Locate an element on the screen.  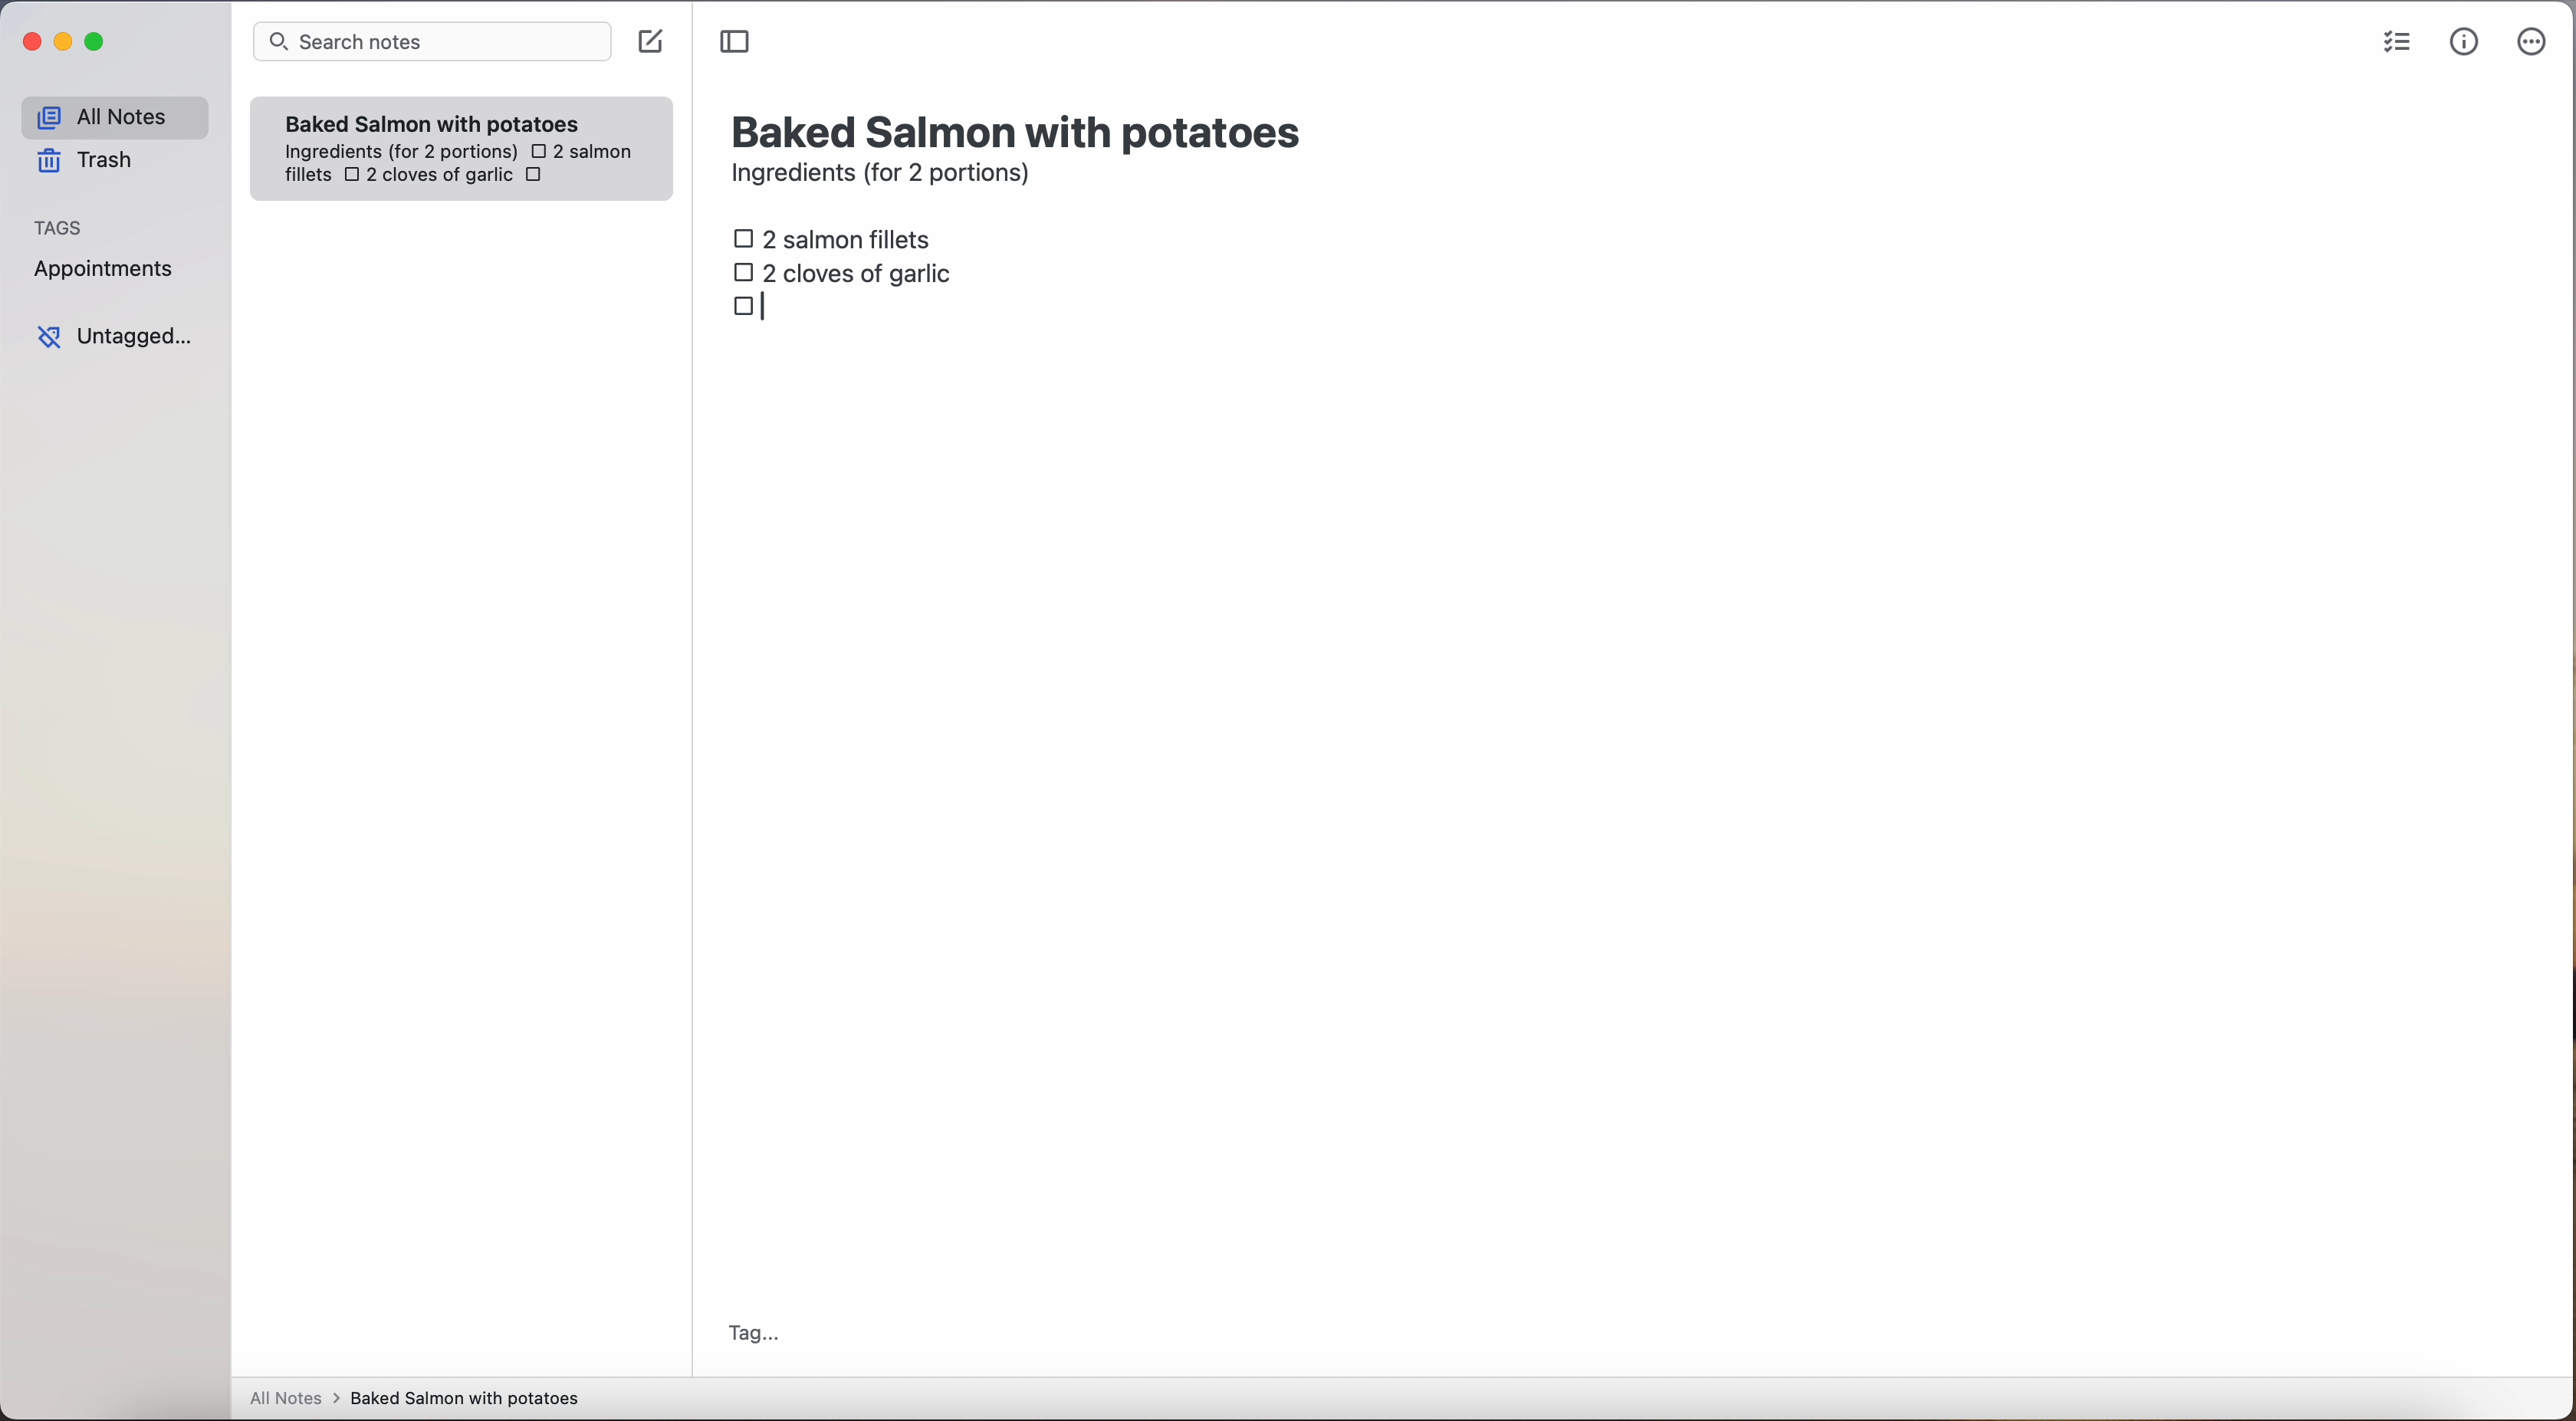
ingredients (for 2 portions) is located at coordinates (887, 176).